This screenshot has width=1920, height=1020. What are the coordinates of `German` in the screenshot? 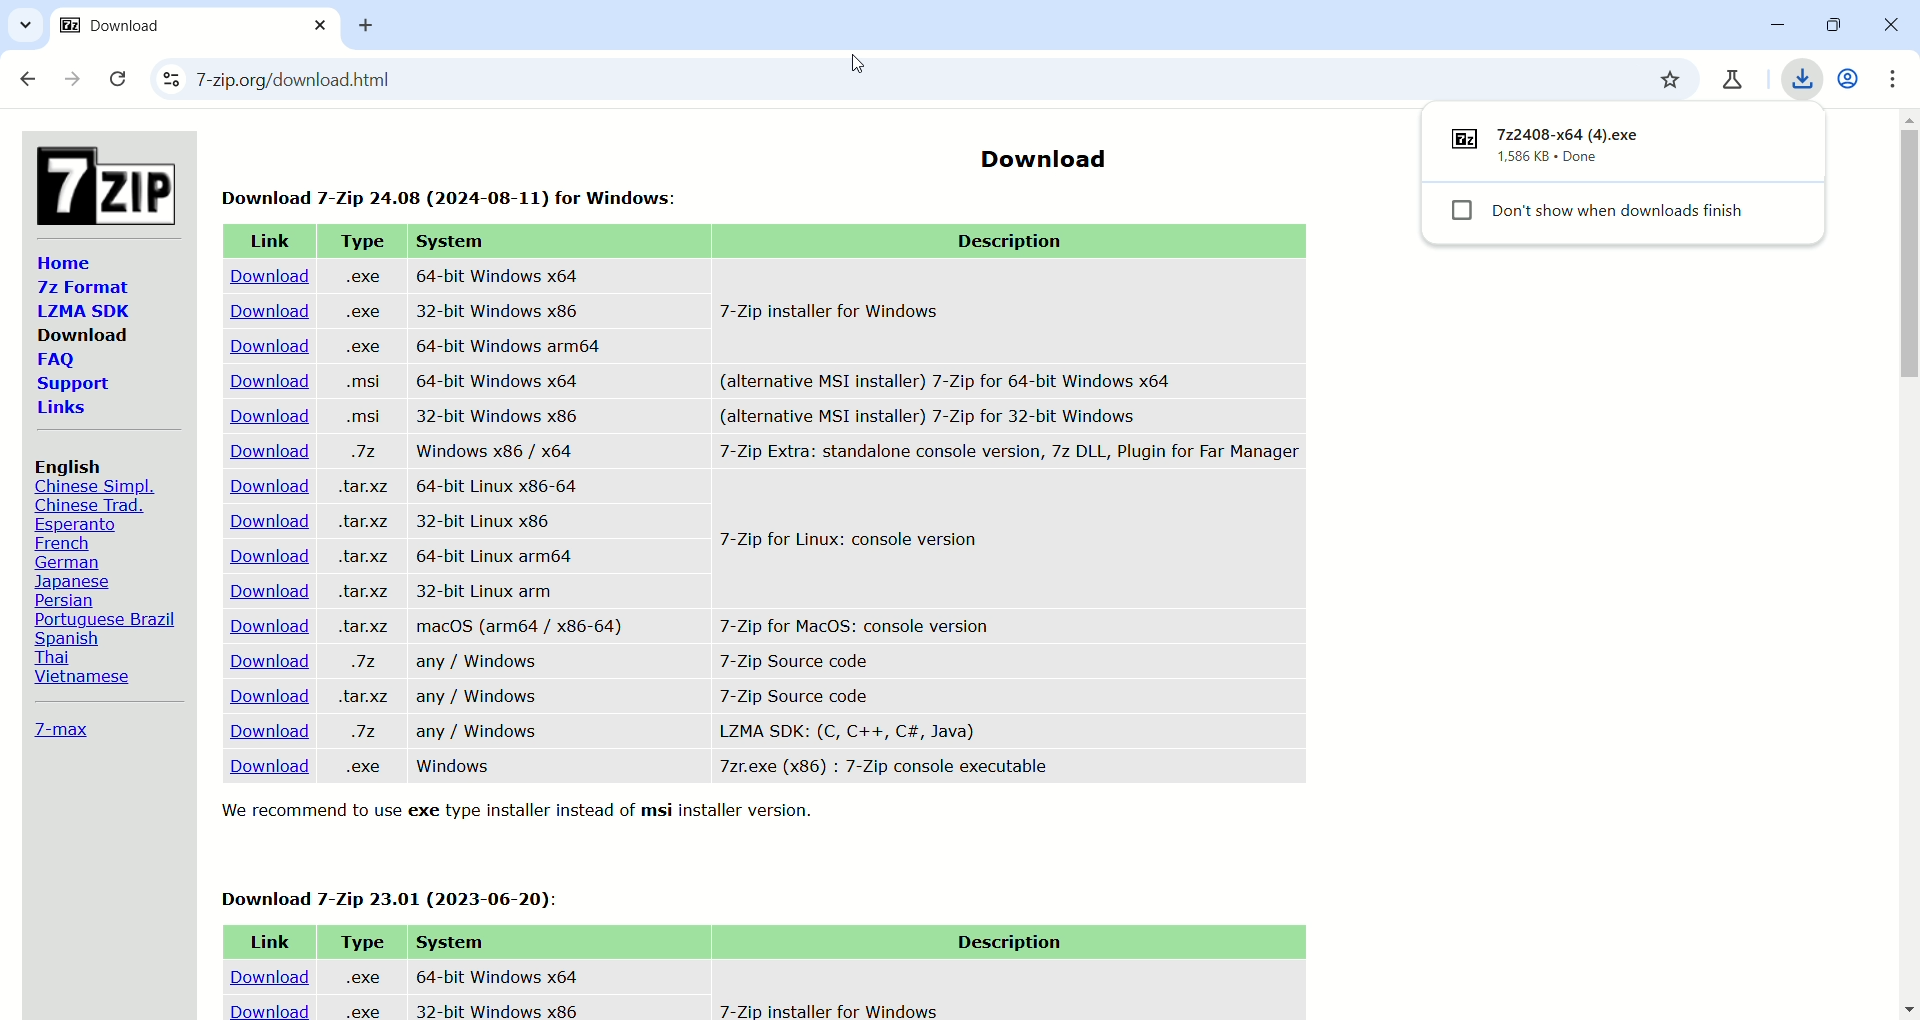 It's located at (72, 562).